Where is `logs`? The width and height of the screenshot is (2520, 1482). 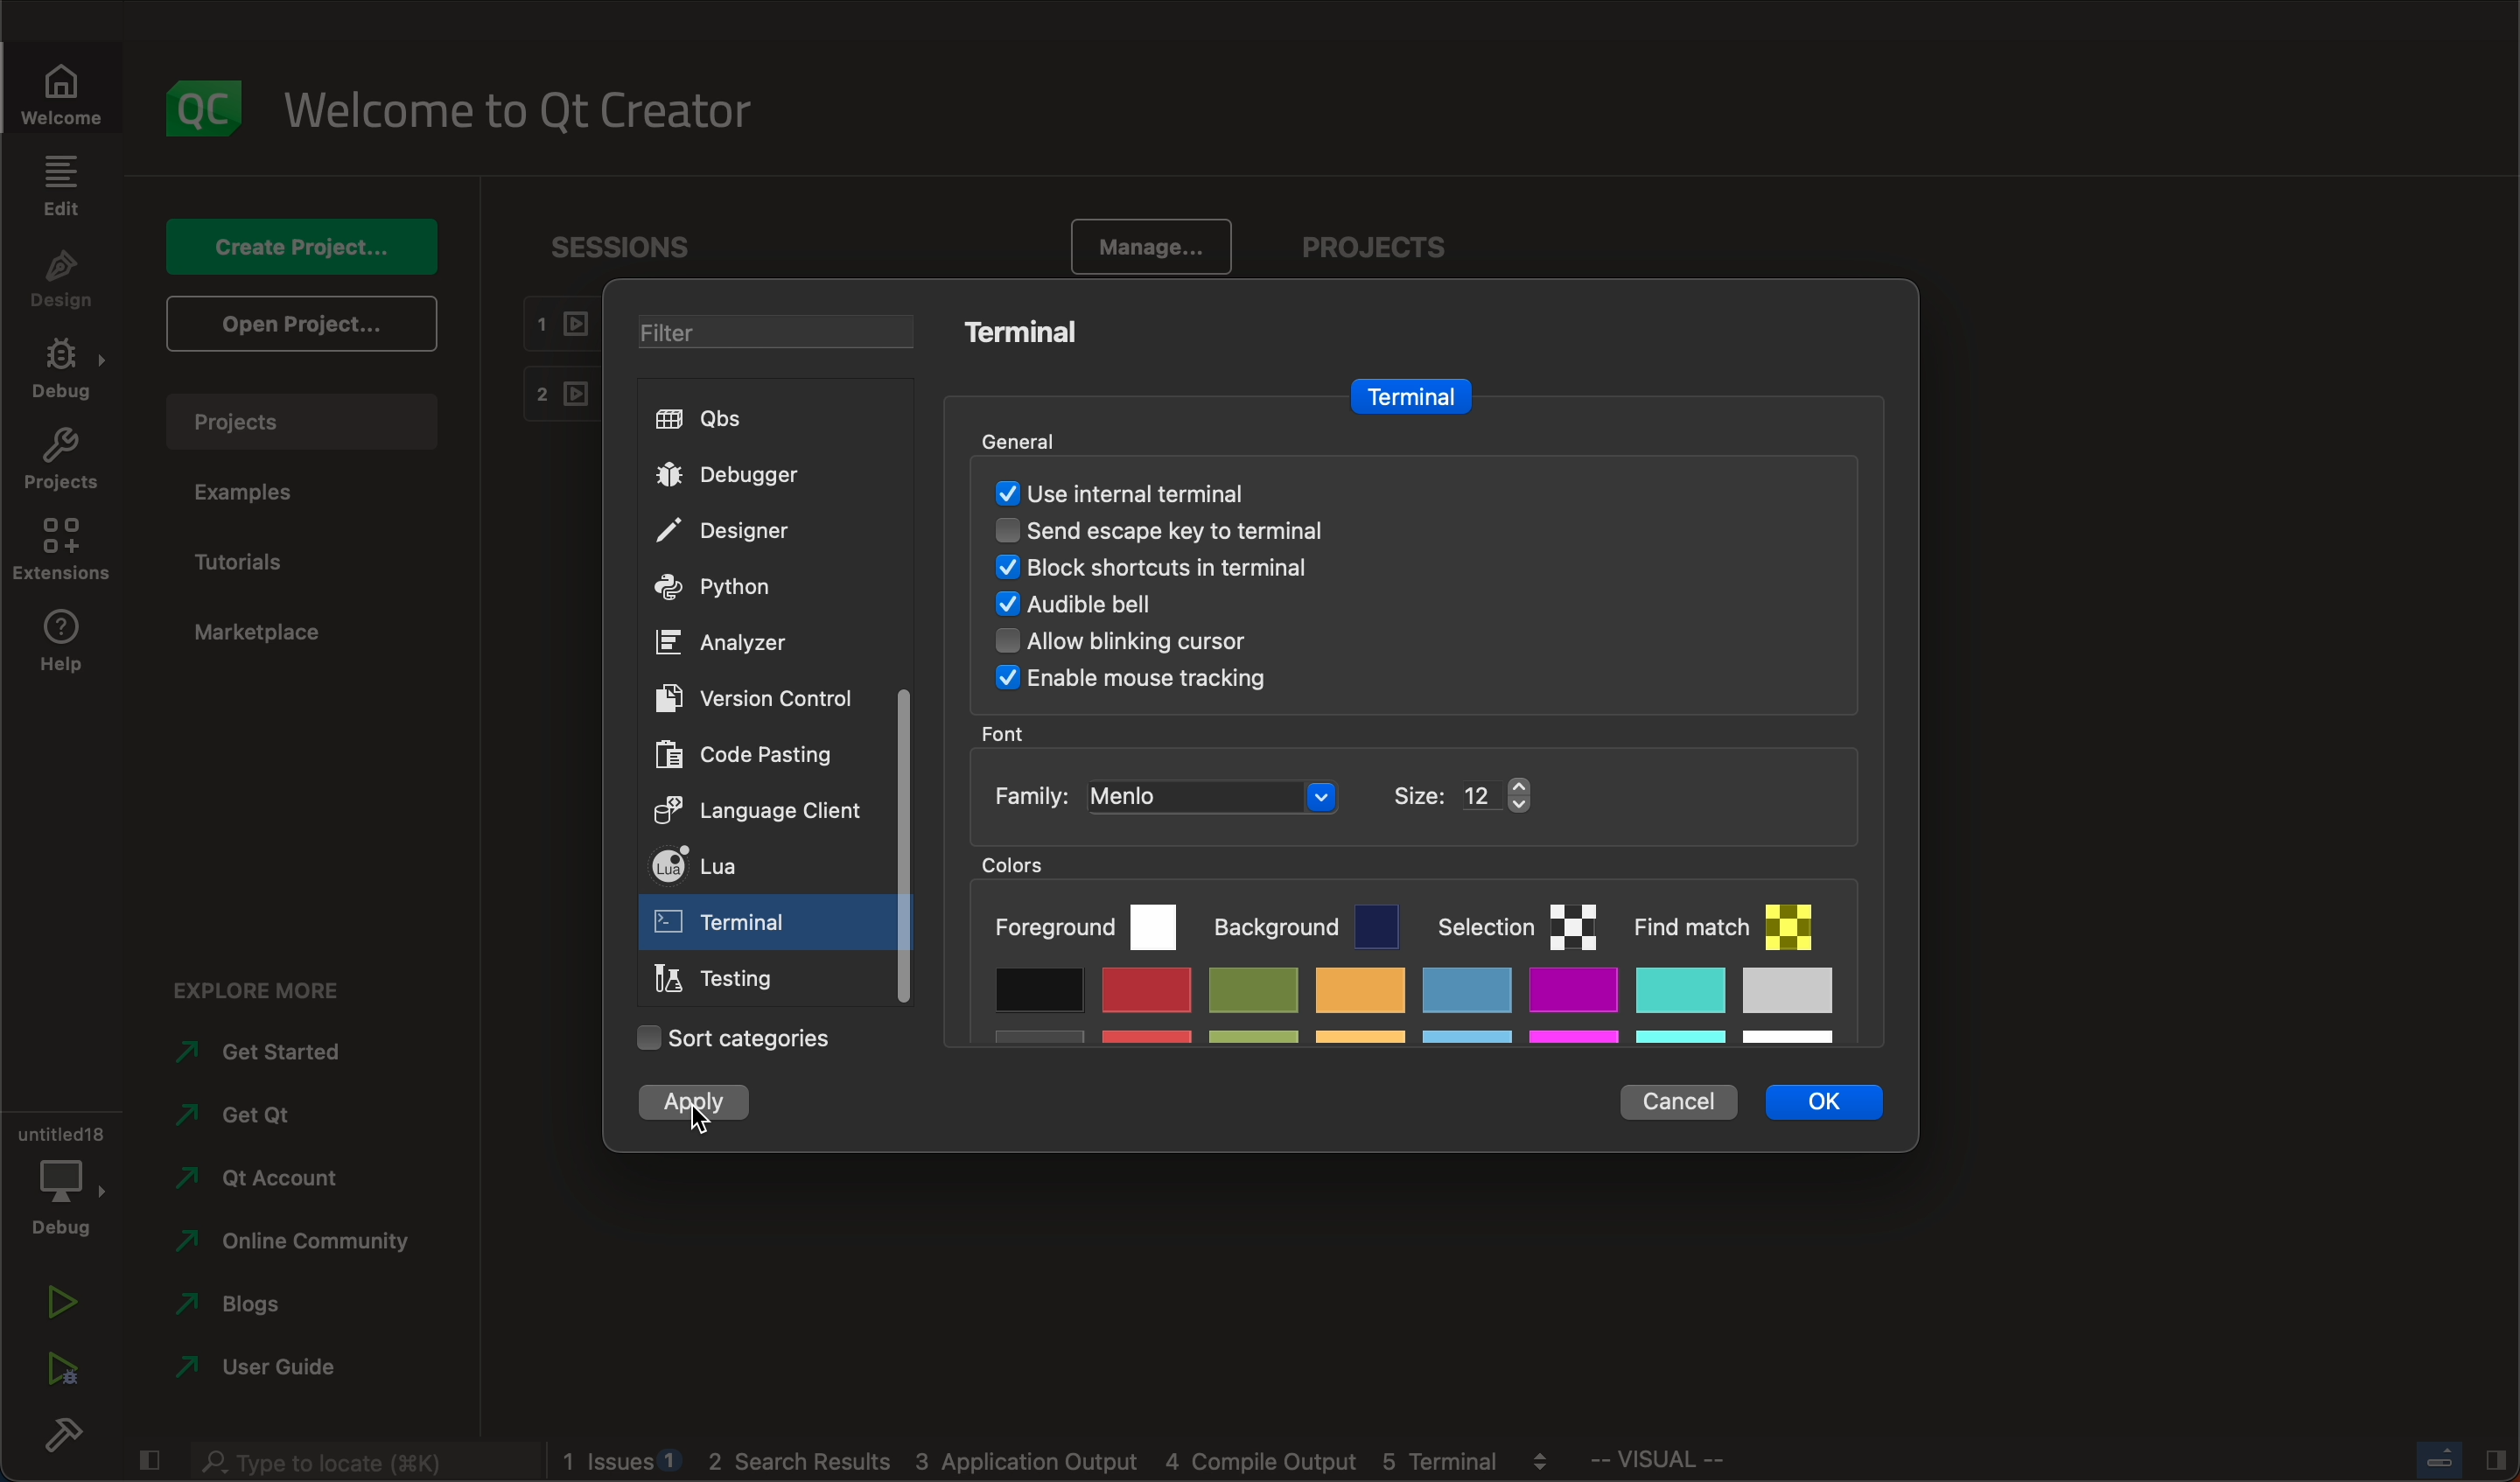 logs is located at coordinates (1067, 1465).